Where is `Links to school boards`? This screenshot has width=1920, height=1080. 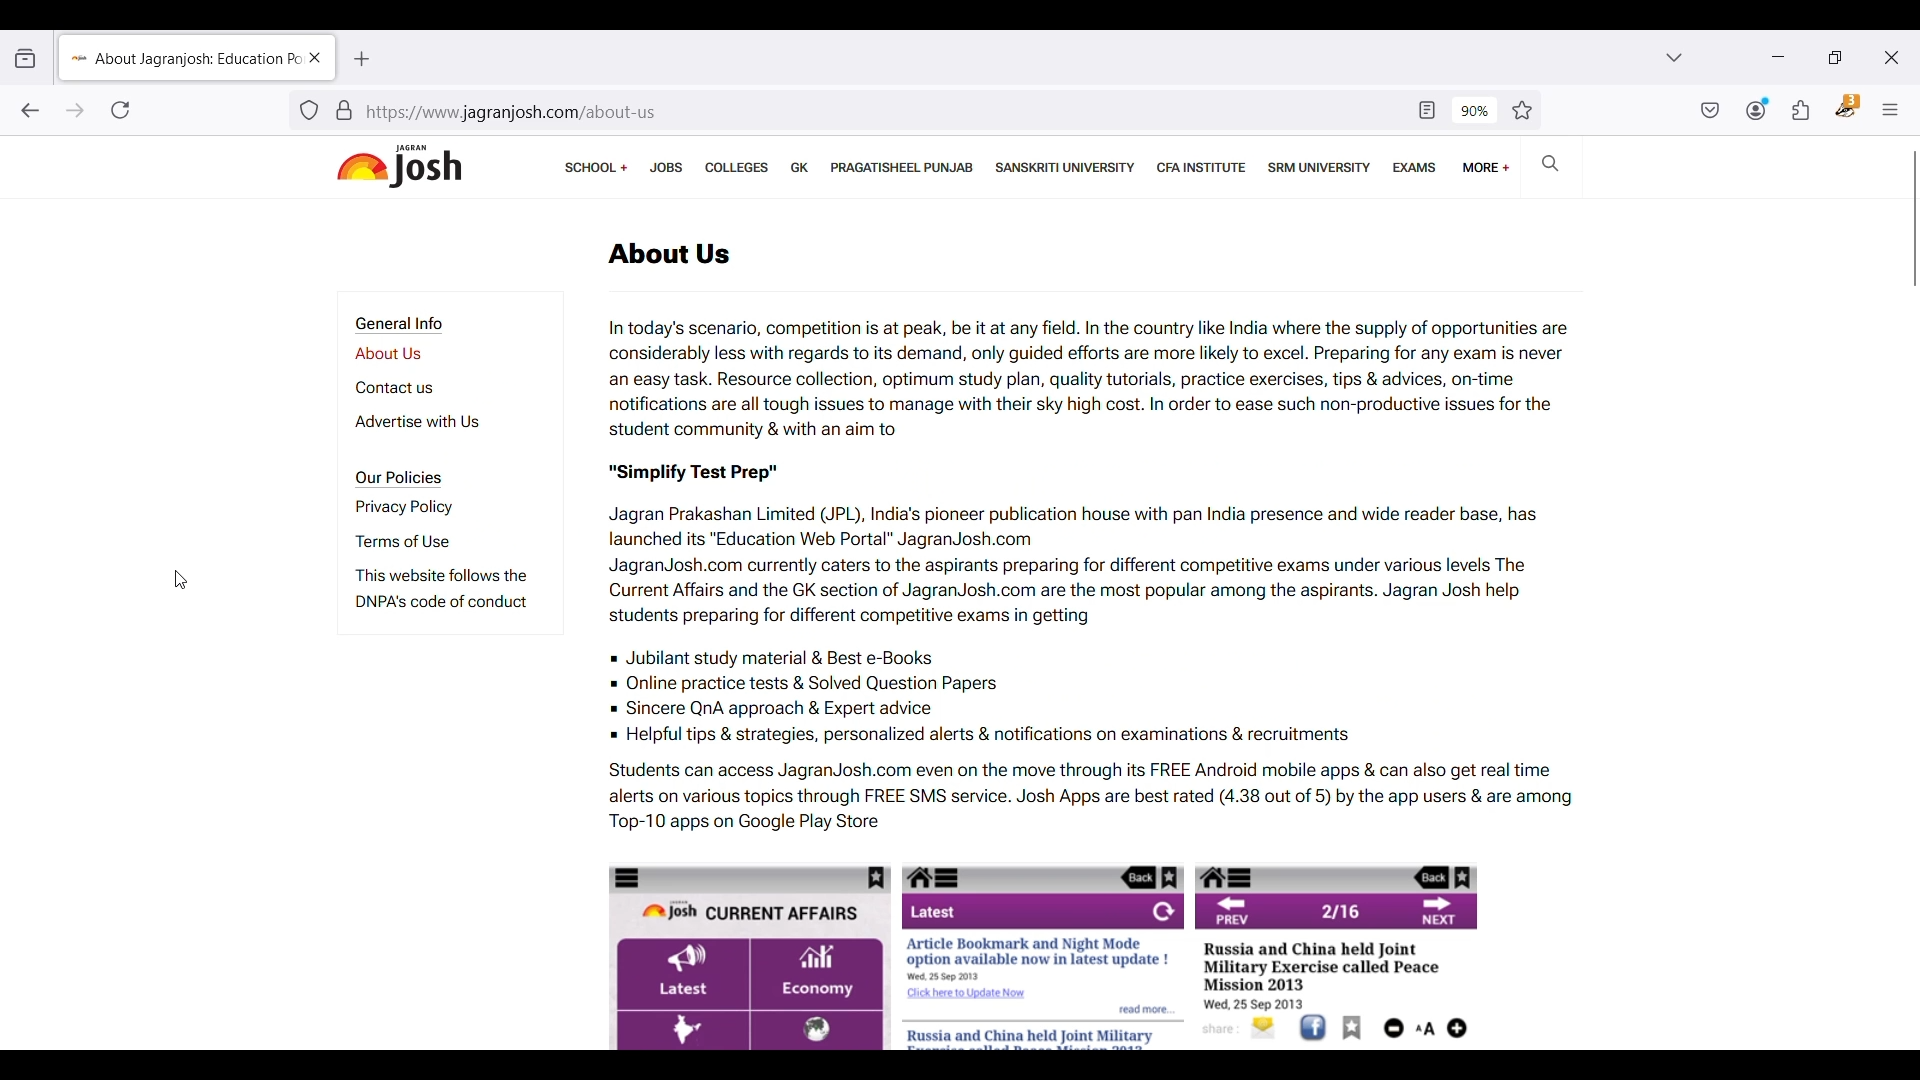 Links to school boards is located at coordinates (596, 167).